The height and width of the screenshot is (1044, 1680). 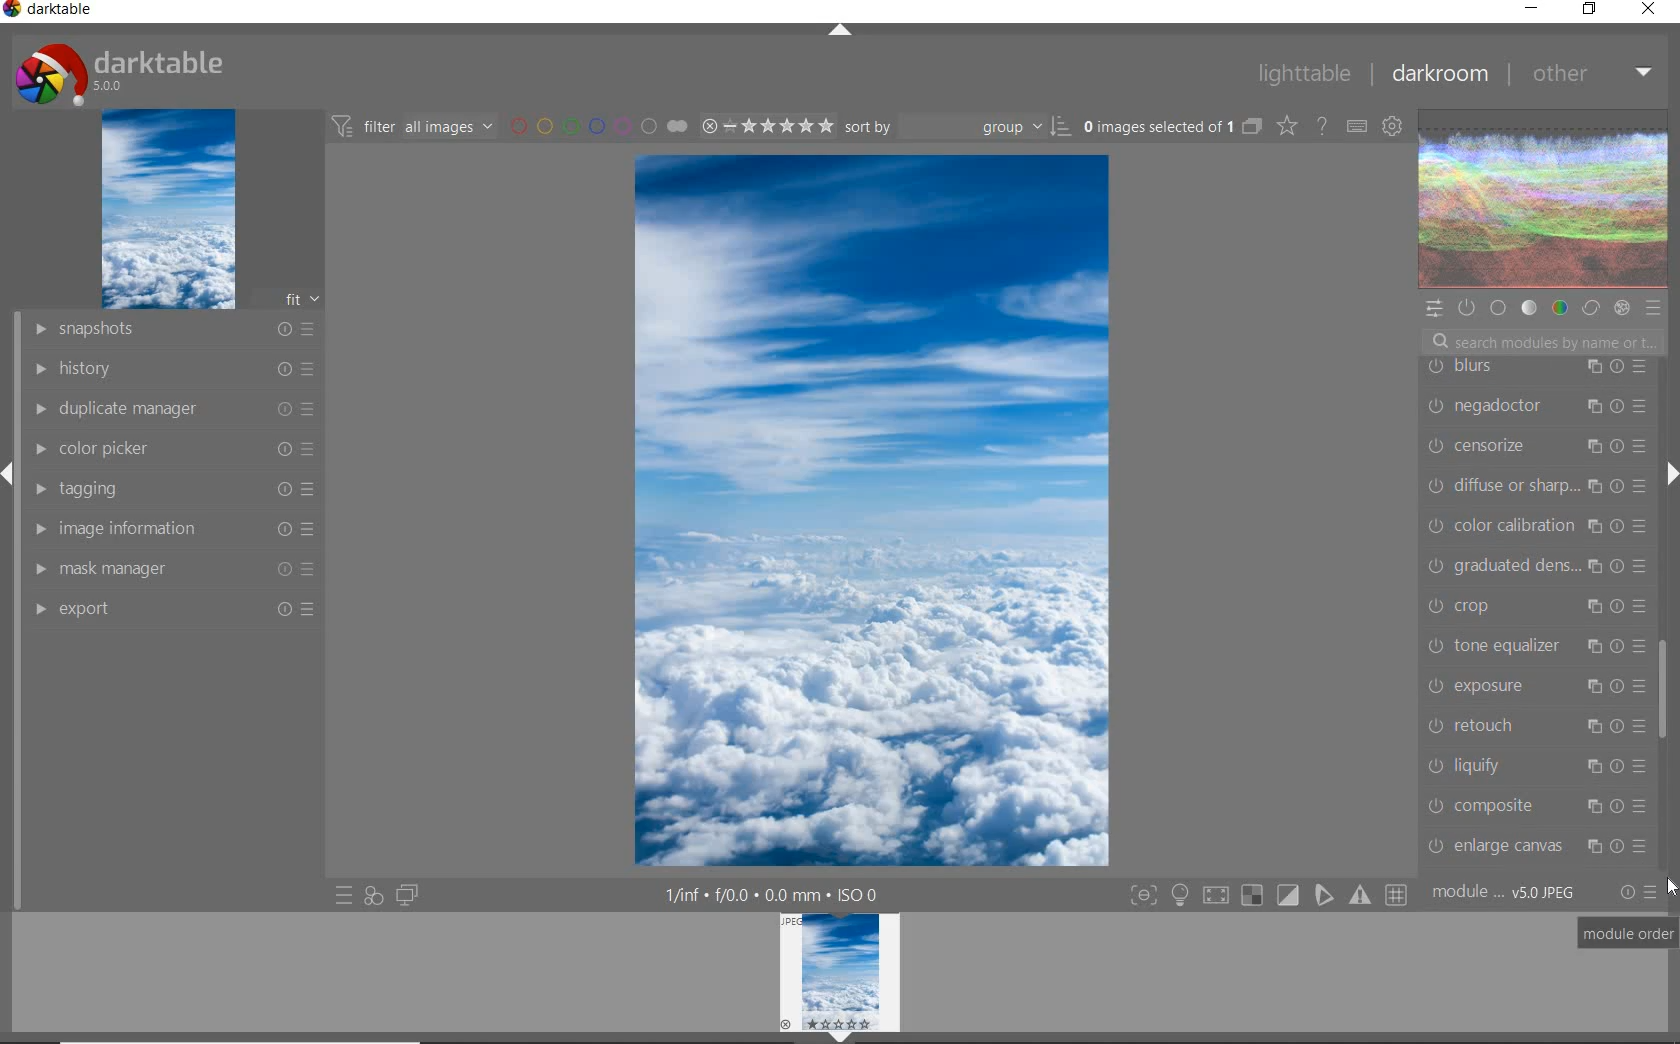 What do you see at coordinates (411, 126) in the screenshot?
I see `FILTER ALL IMAGES` at bounding box center [411, 126].